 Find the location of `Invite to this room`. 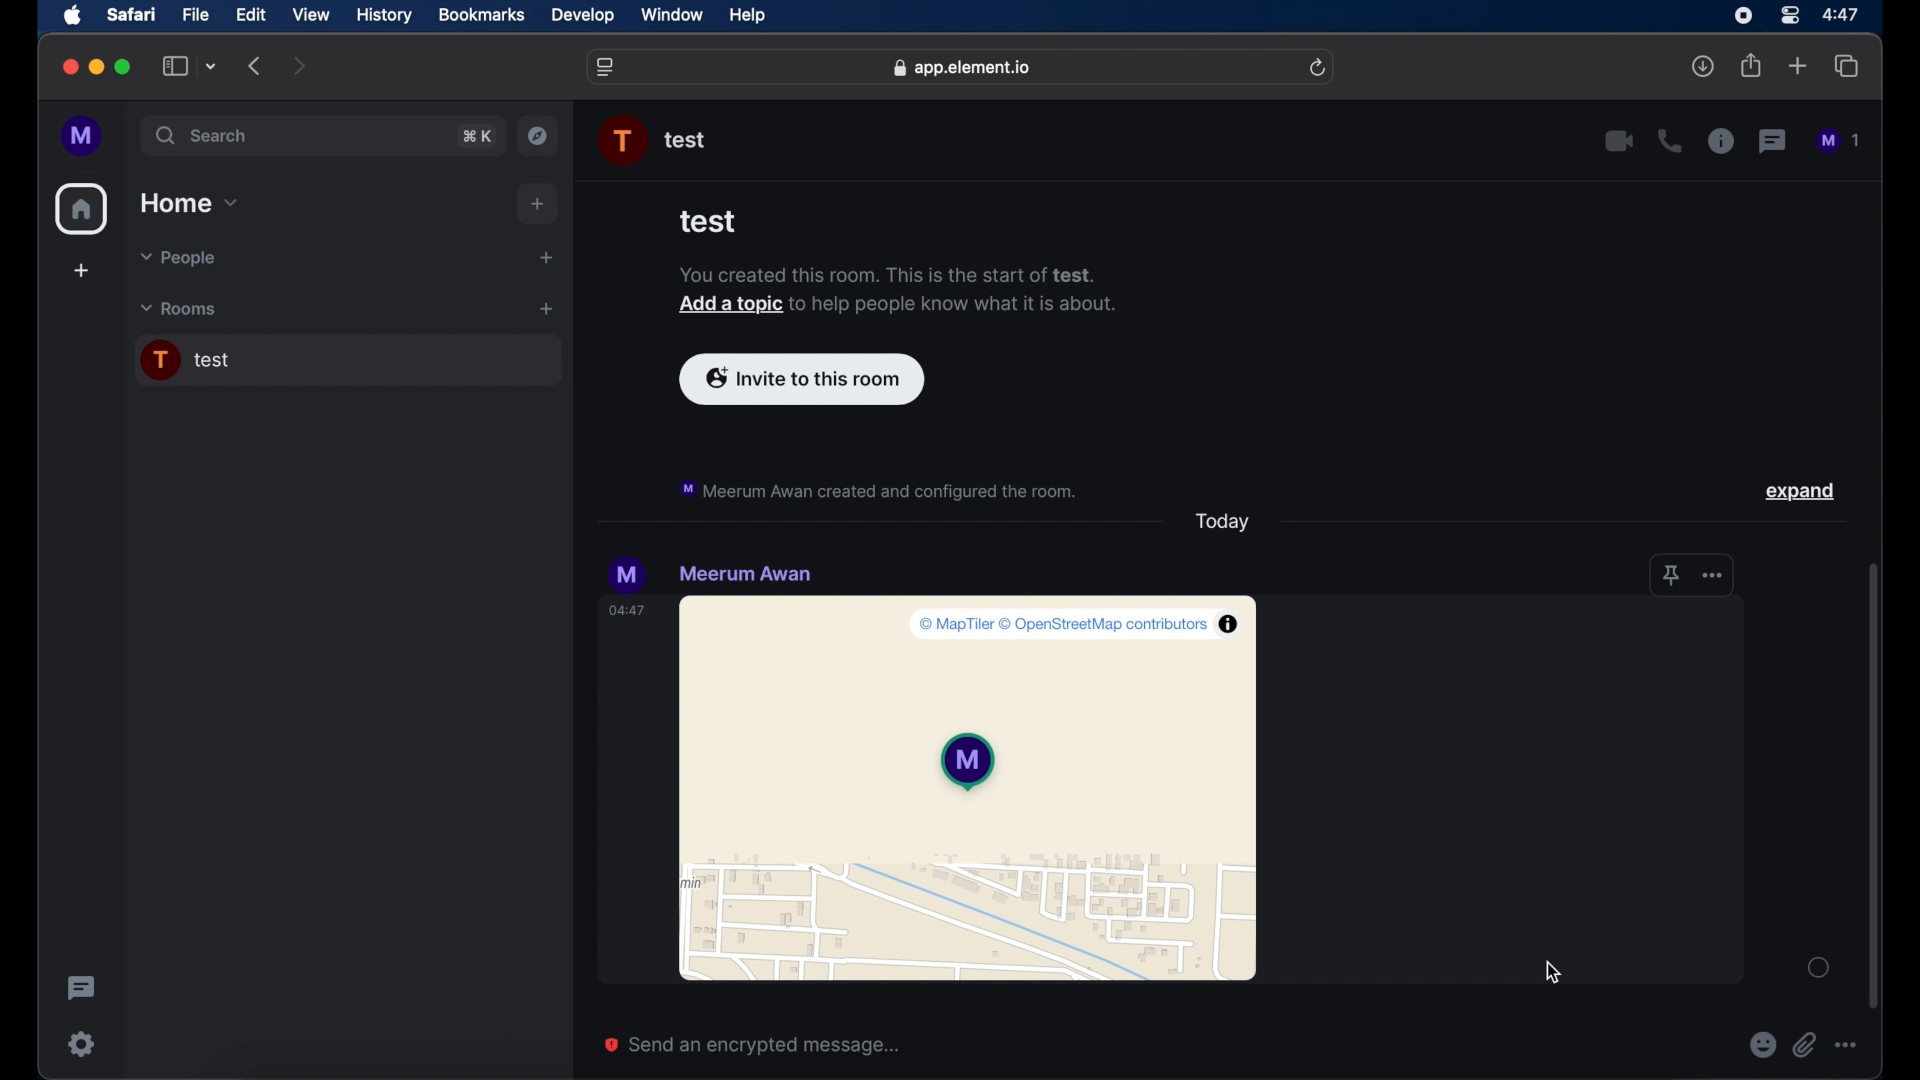

Invite to this room is located at coordinates (805, 379).